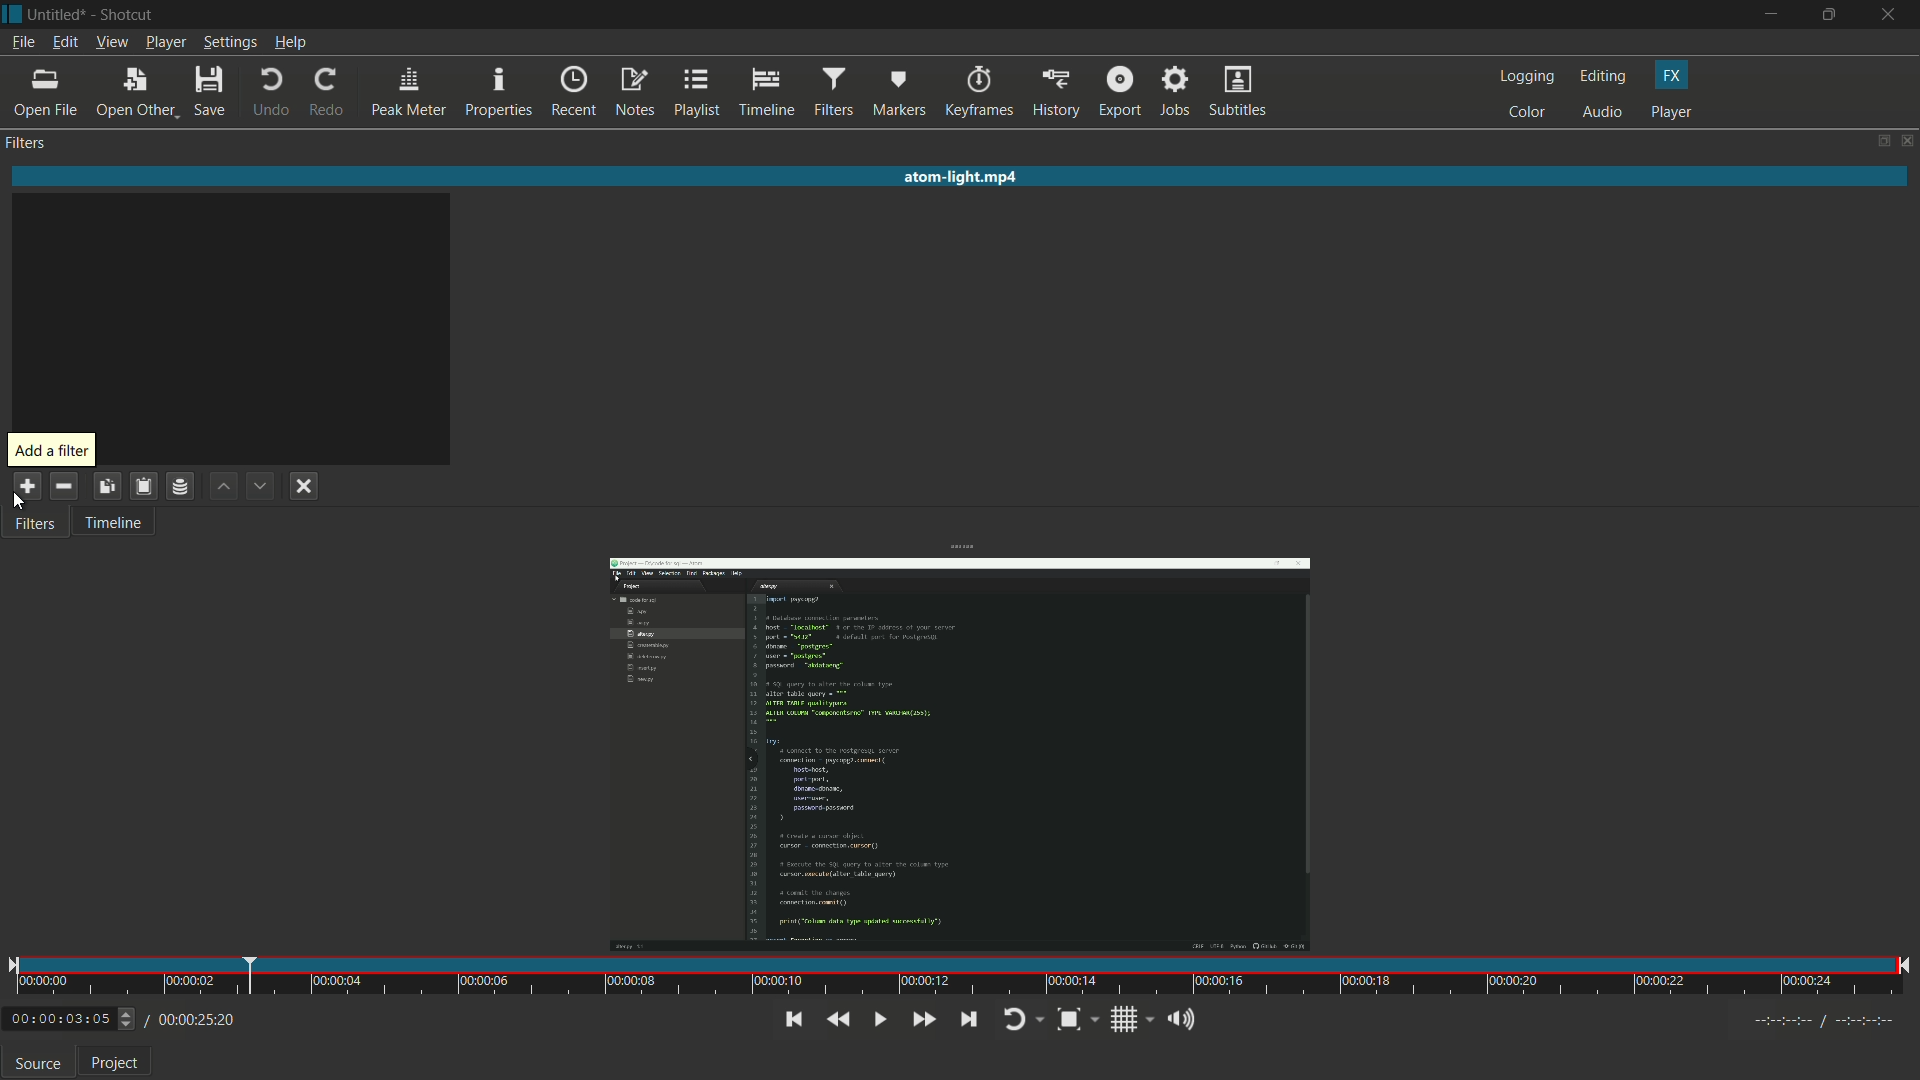  Describe the element at coordinates (20, 508) in the screenshot. I see `cursor` at that location.